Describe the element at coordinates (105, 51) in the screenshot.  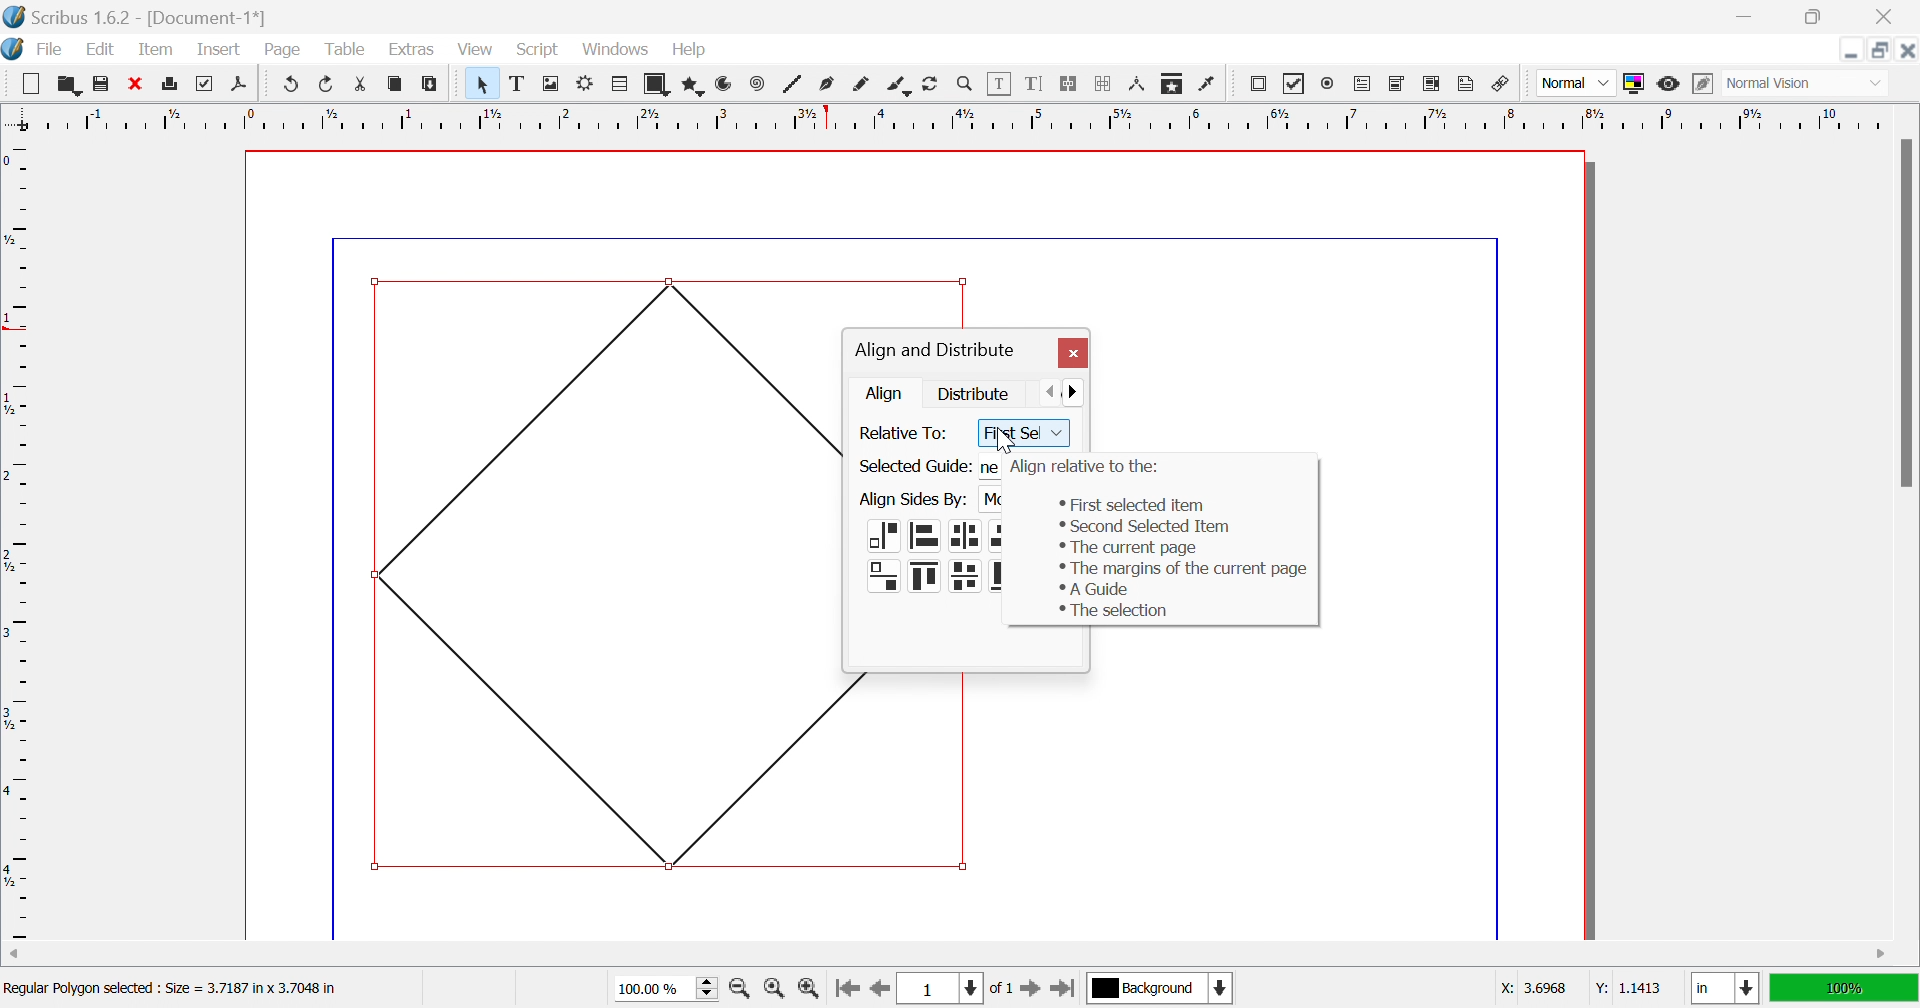
I see `Edit` at that location.